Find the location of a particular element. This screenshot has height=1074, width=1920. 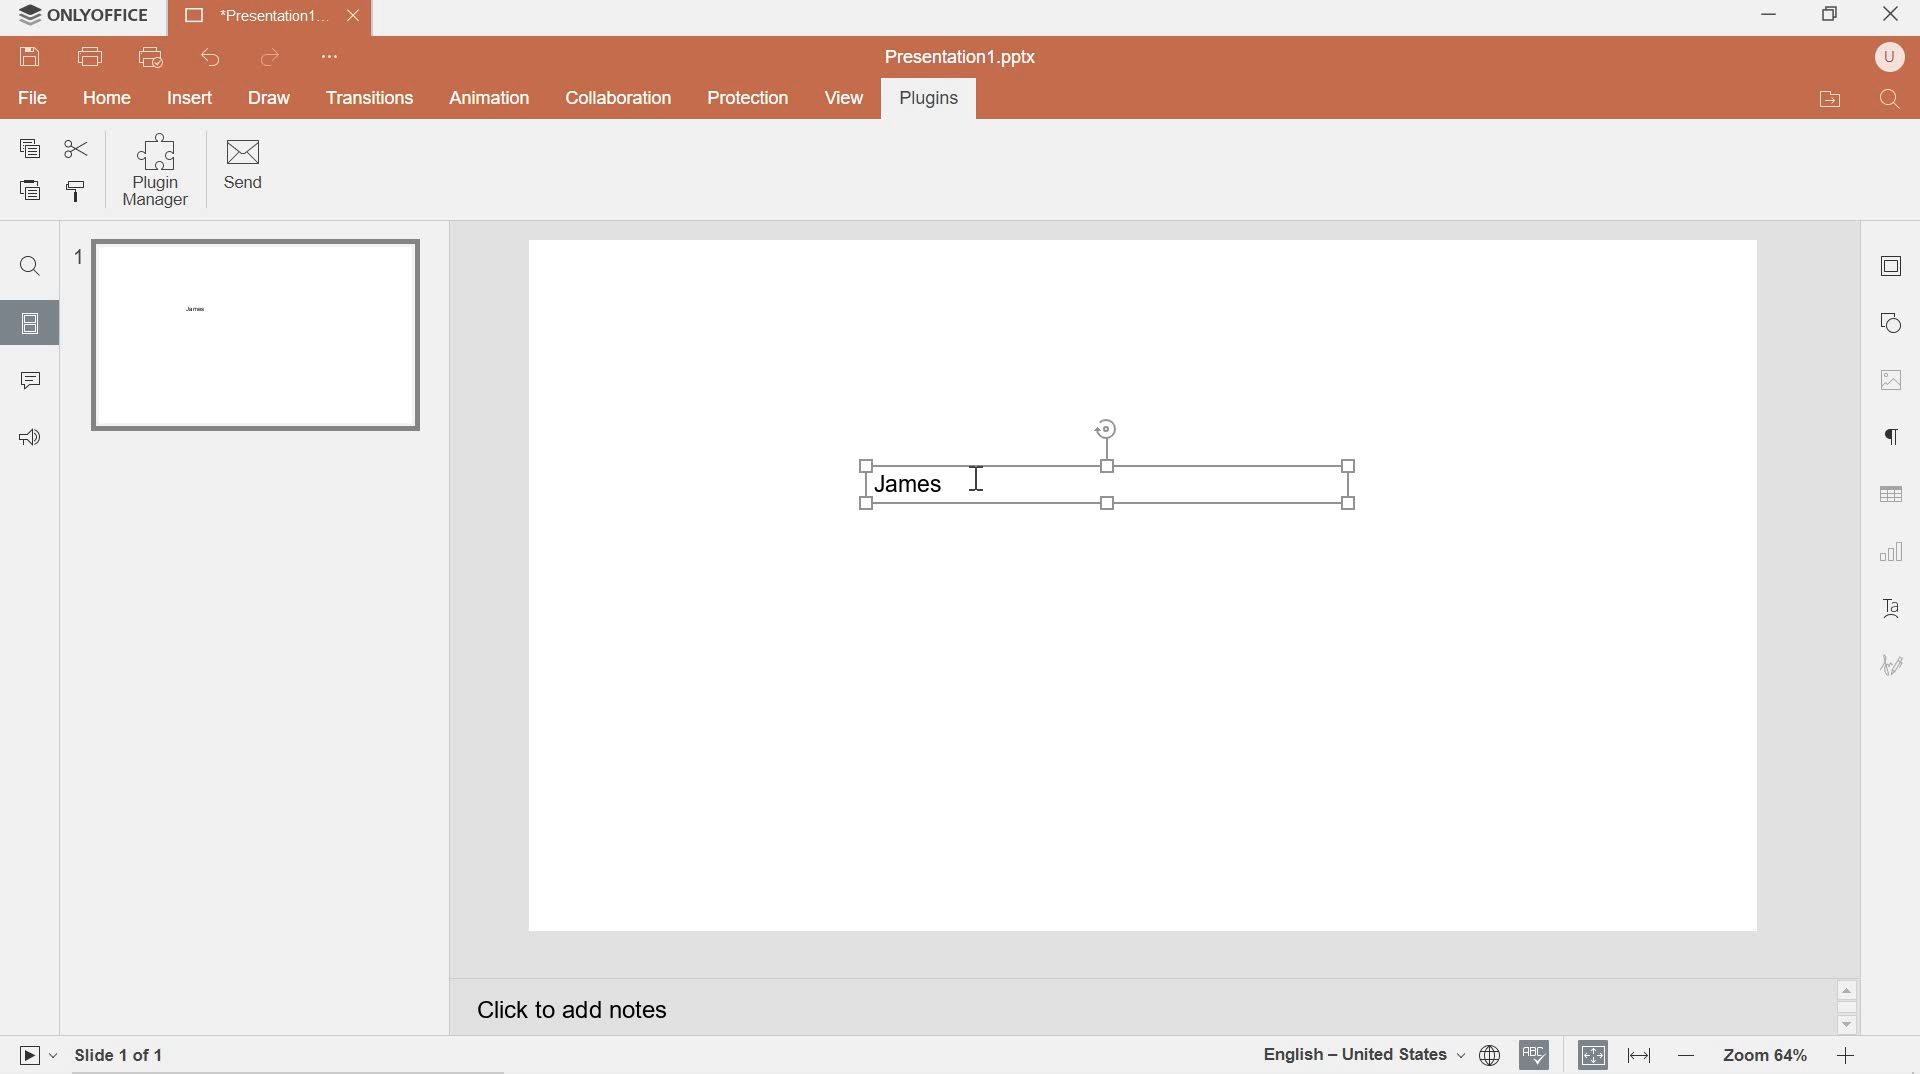

hOME is located at coordinates (108, 100).